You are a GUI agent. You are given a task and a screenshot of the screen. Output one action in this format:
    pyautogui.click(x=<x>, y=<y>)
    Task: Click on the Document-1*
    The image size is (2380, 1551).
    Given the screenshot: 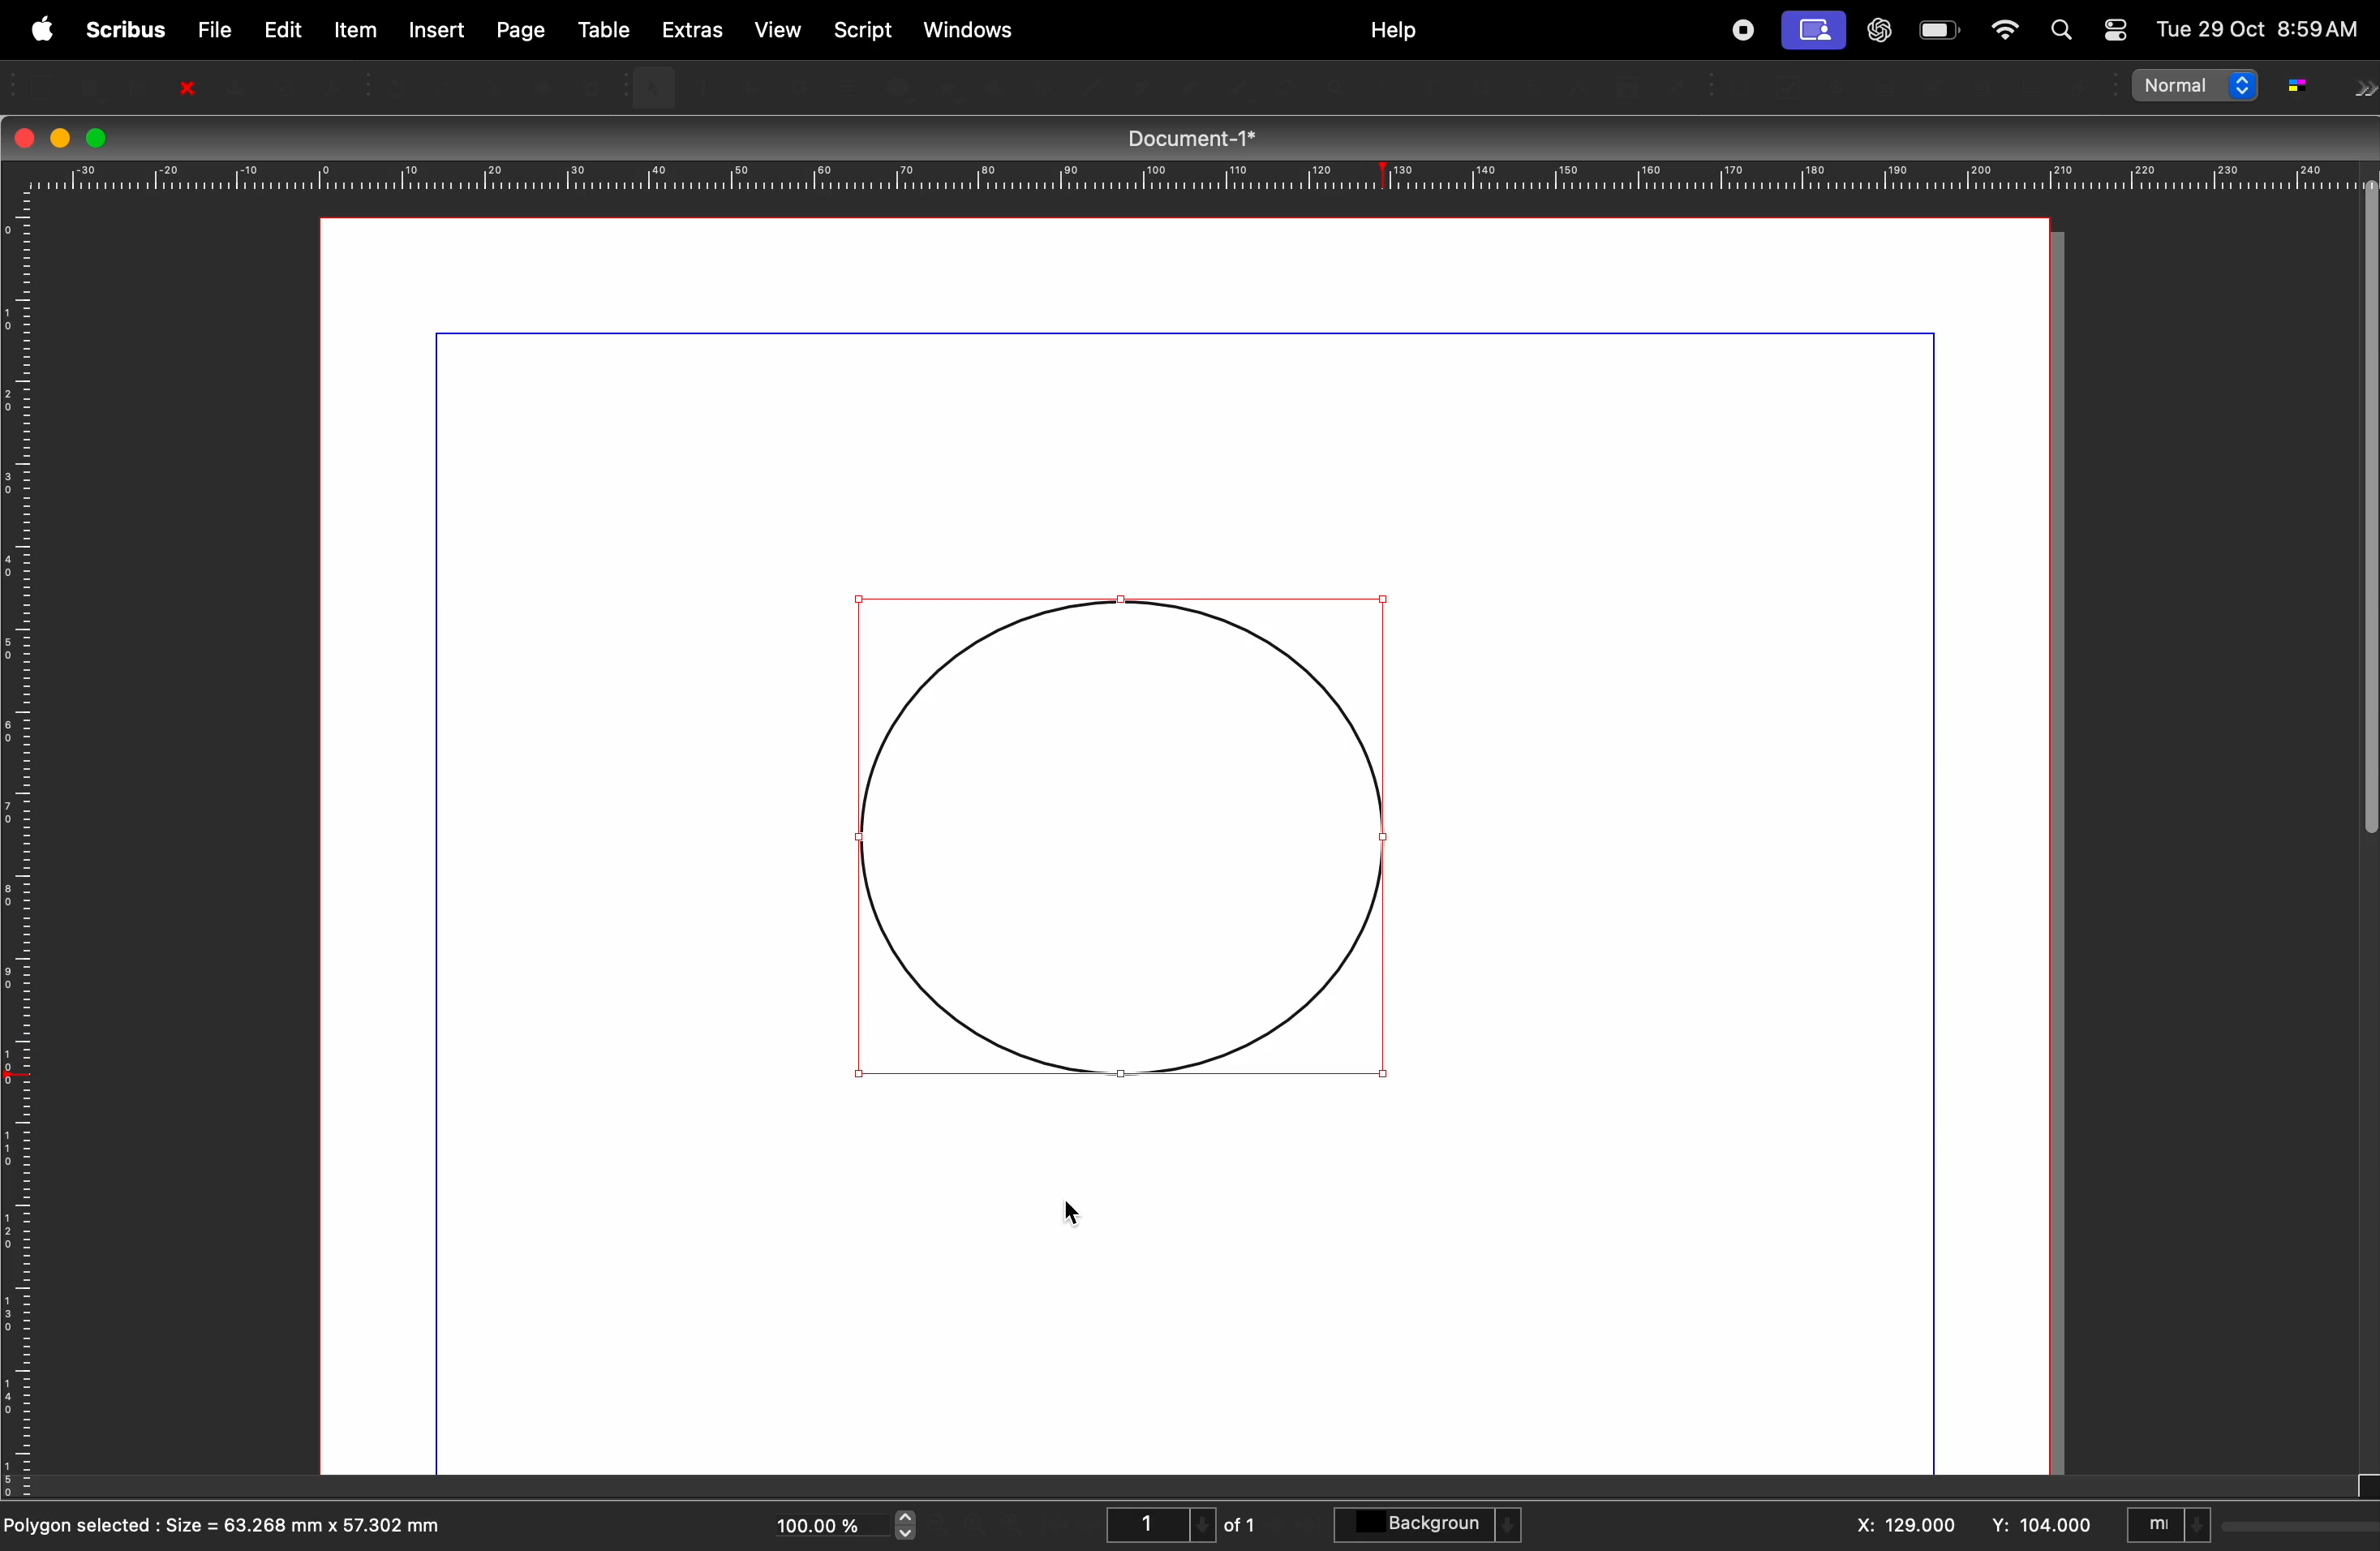 What is the action you would take?
    pyautogui.click(x=1204, y=137)
    